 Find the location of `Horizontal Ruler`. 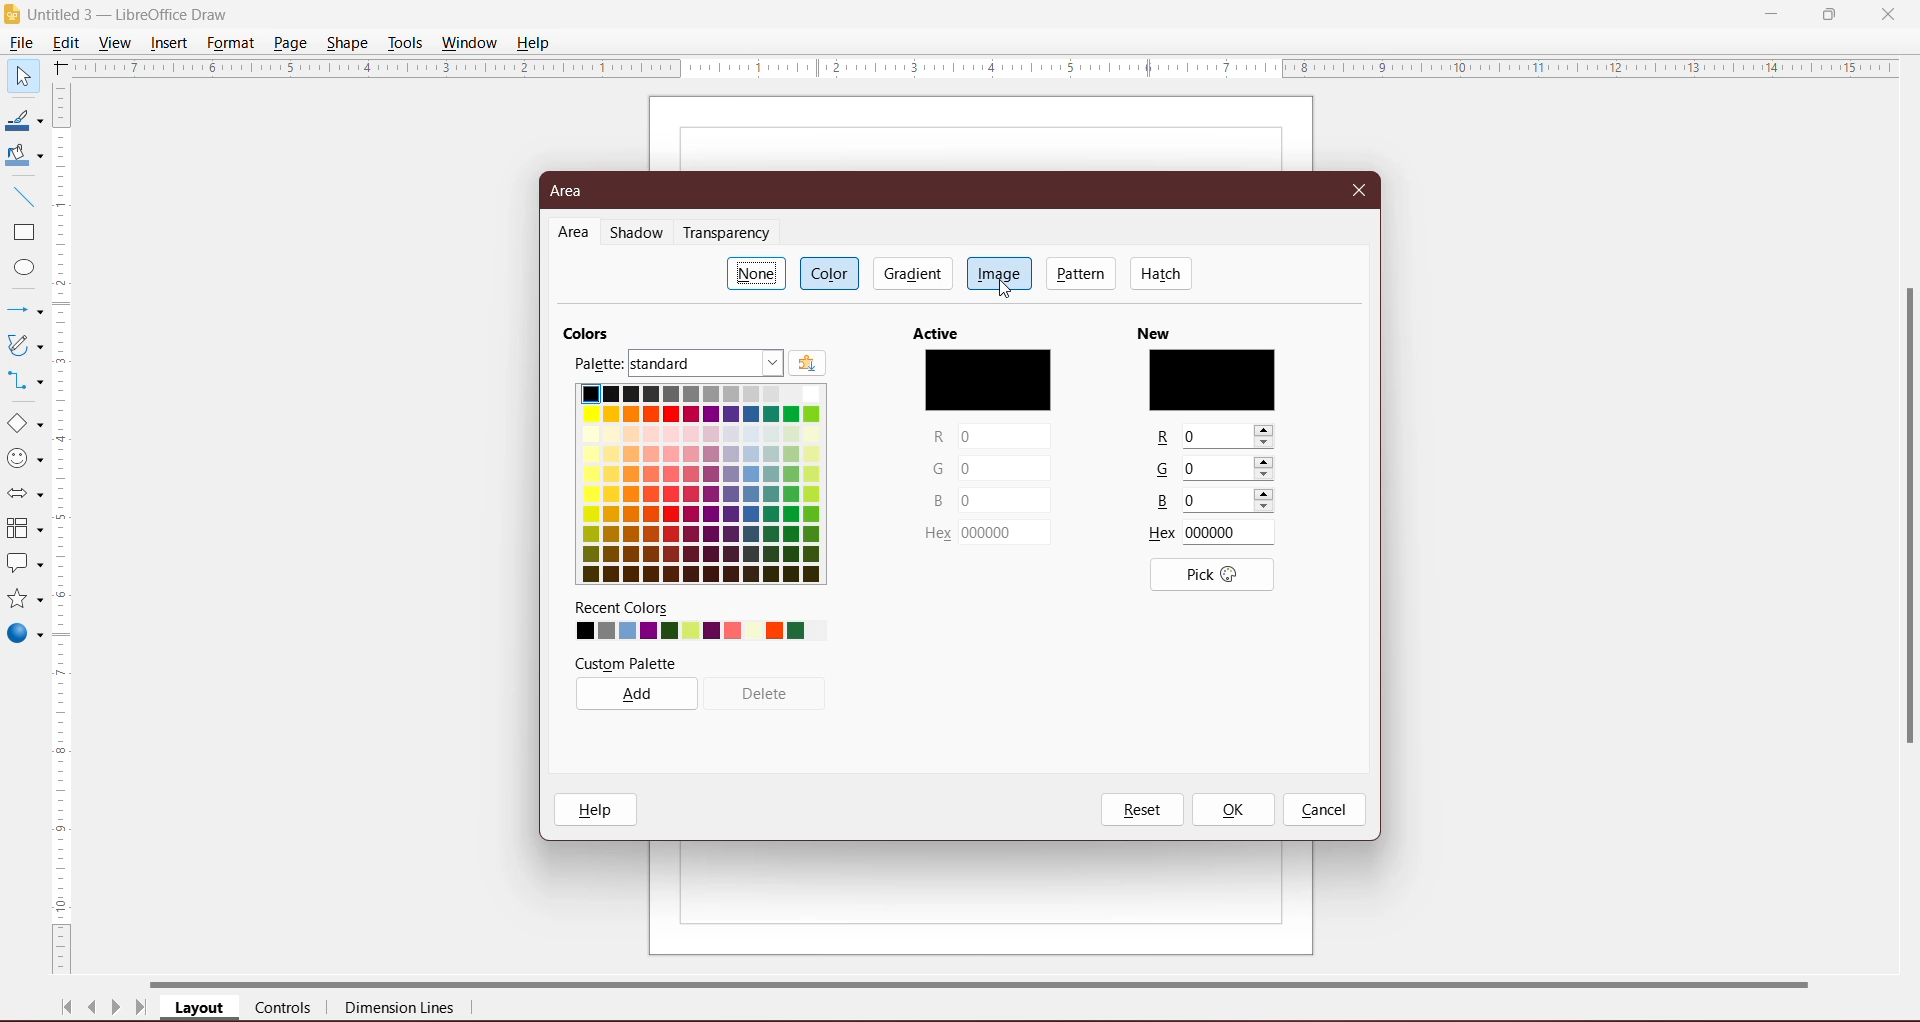

Horizontal Ruler is located at coordinates (985, 67).